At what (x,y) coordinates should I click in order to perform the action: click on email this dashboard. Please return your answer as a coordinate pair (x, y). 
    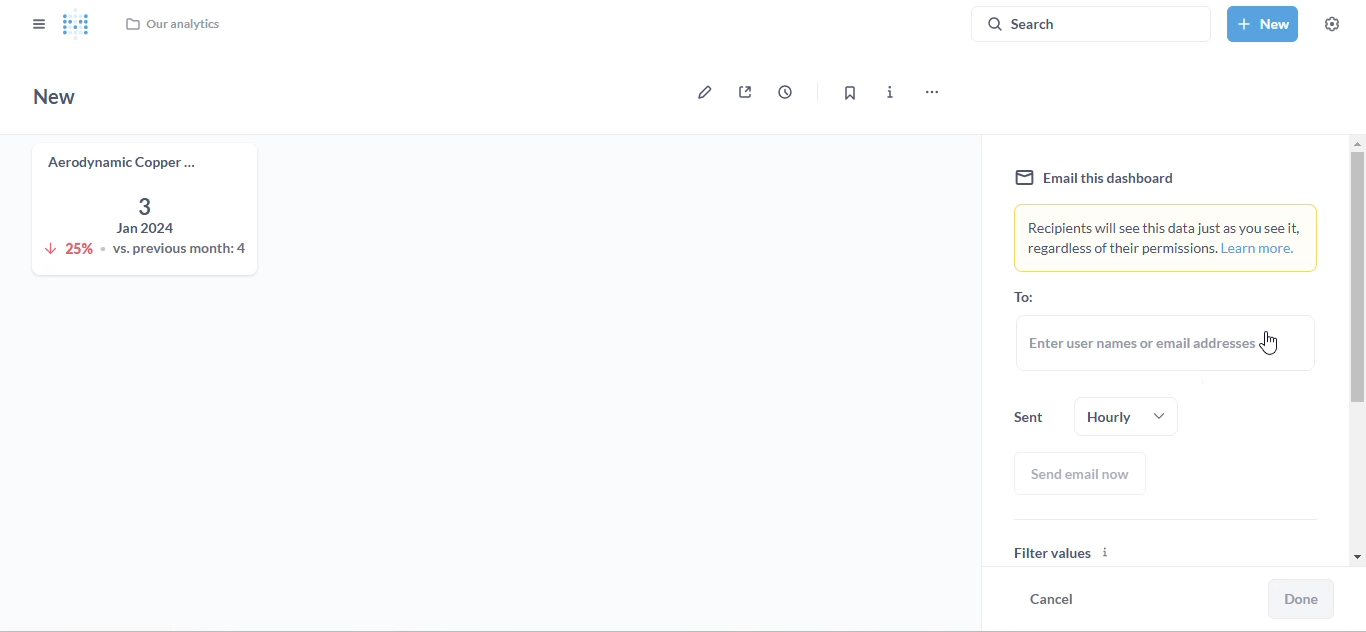
    Looking at the image, I should click on (1095, 178).